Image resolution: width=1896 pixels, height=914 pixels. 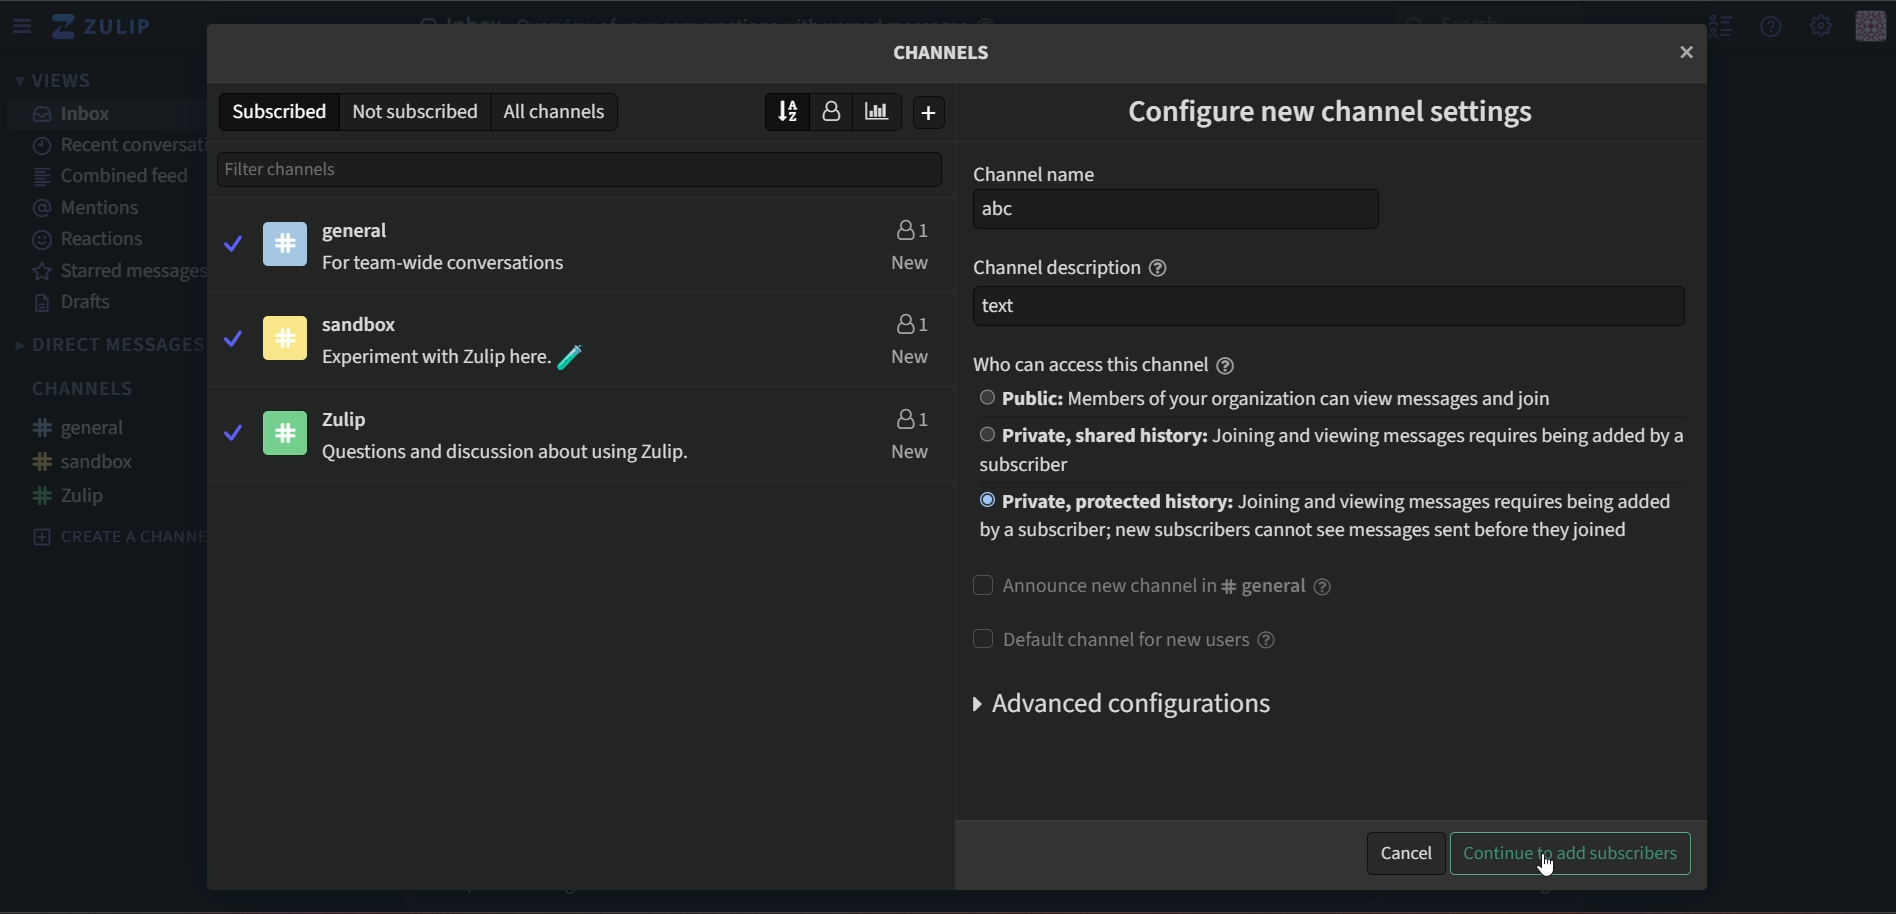 What do you see at coordinates (1177, 210) in the screenshot?
I see `abc` at bounding box center [1177, 210].